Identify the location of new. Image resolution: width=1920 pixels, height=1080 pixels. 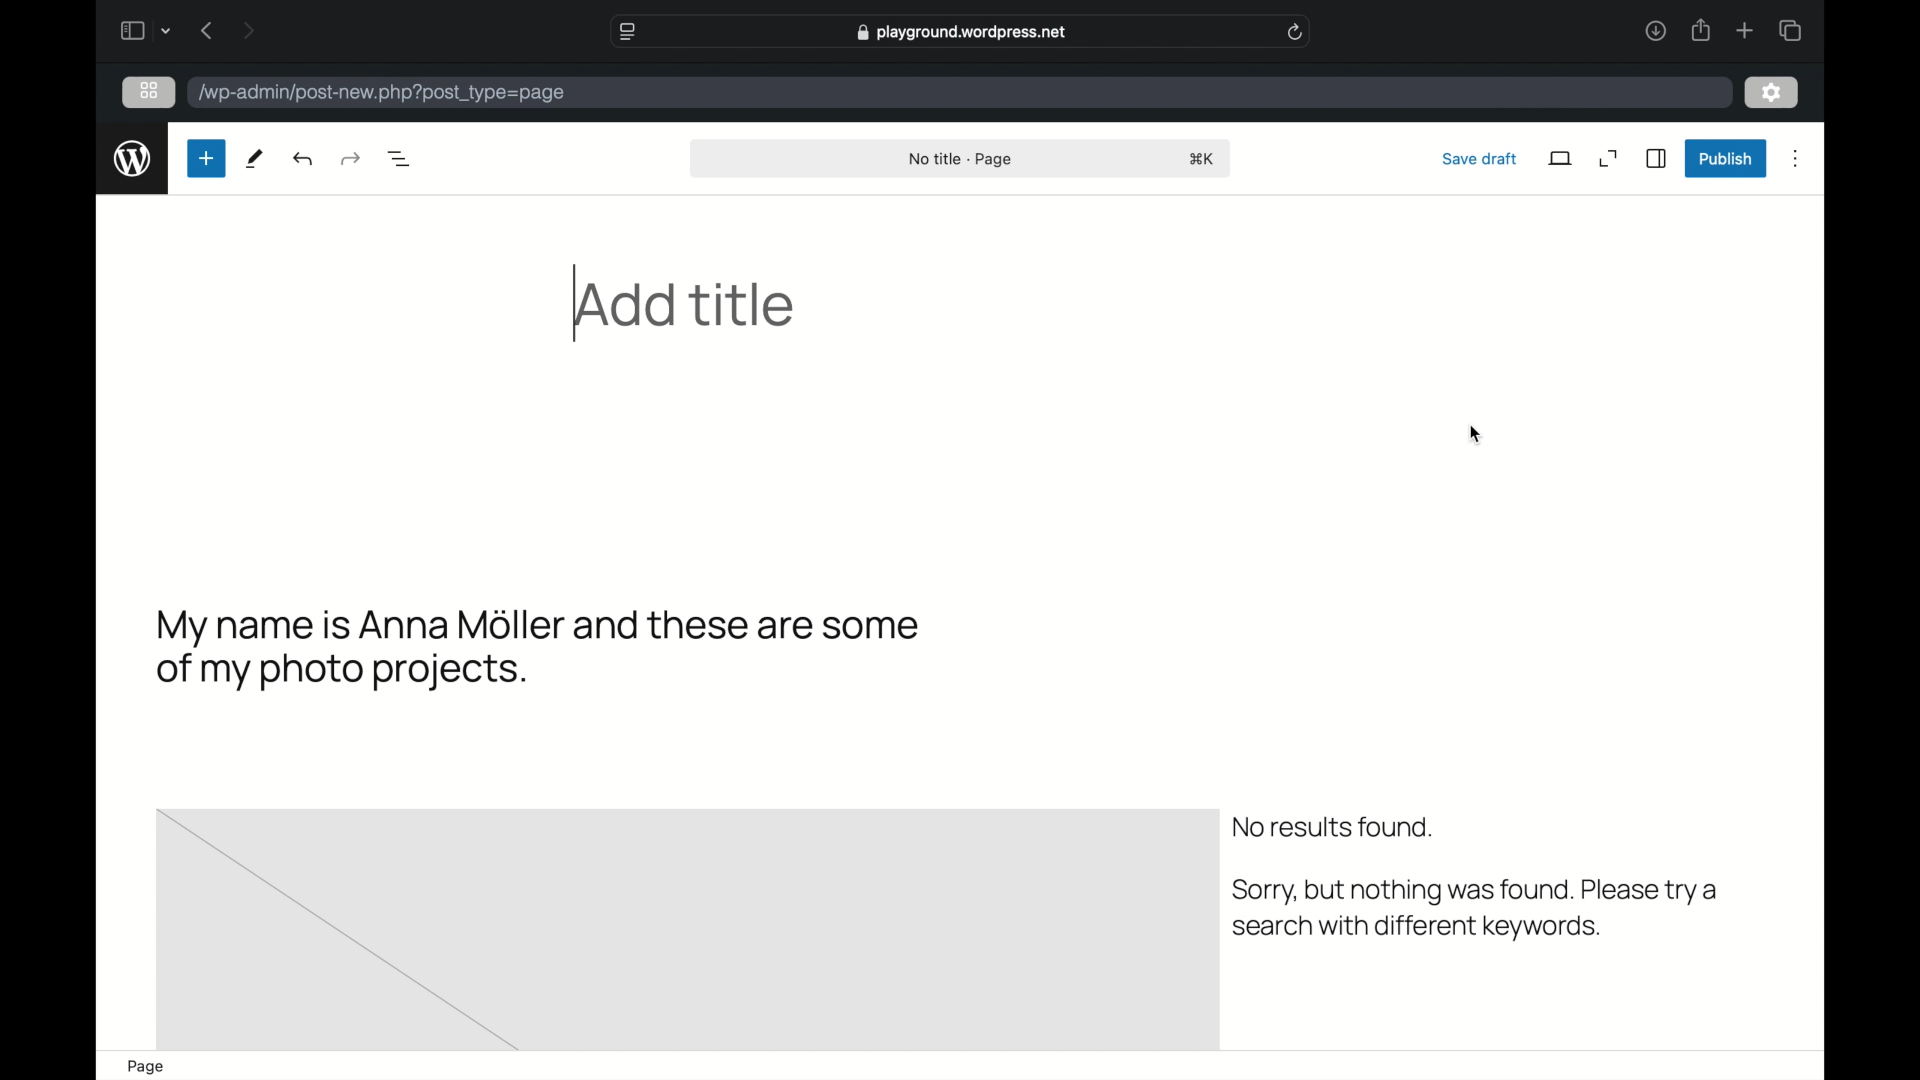
(254, 158).